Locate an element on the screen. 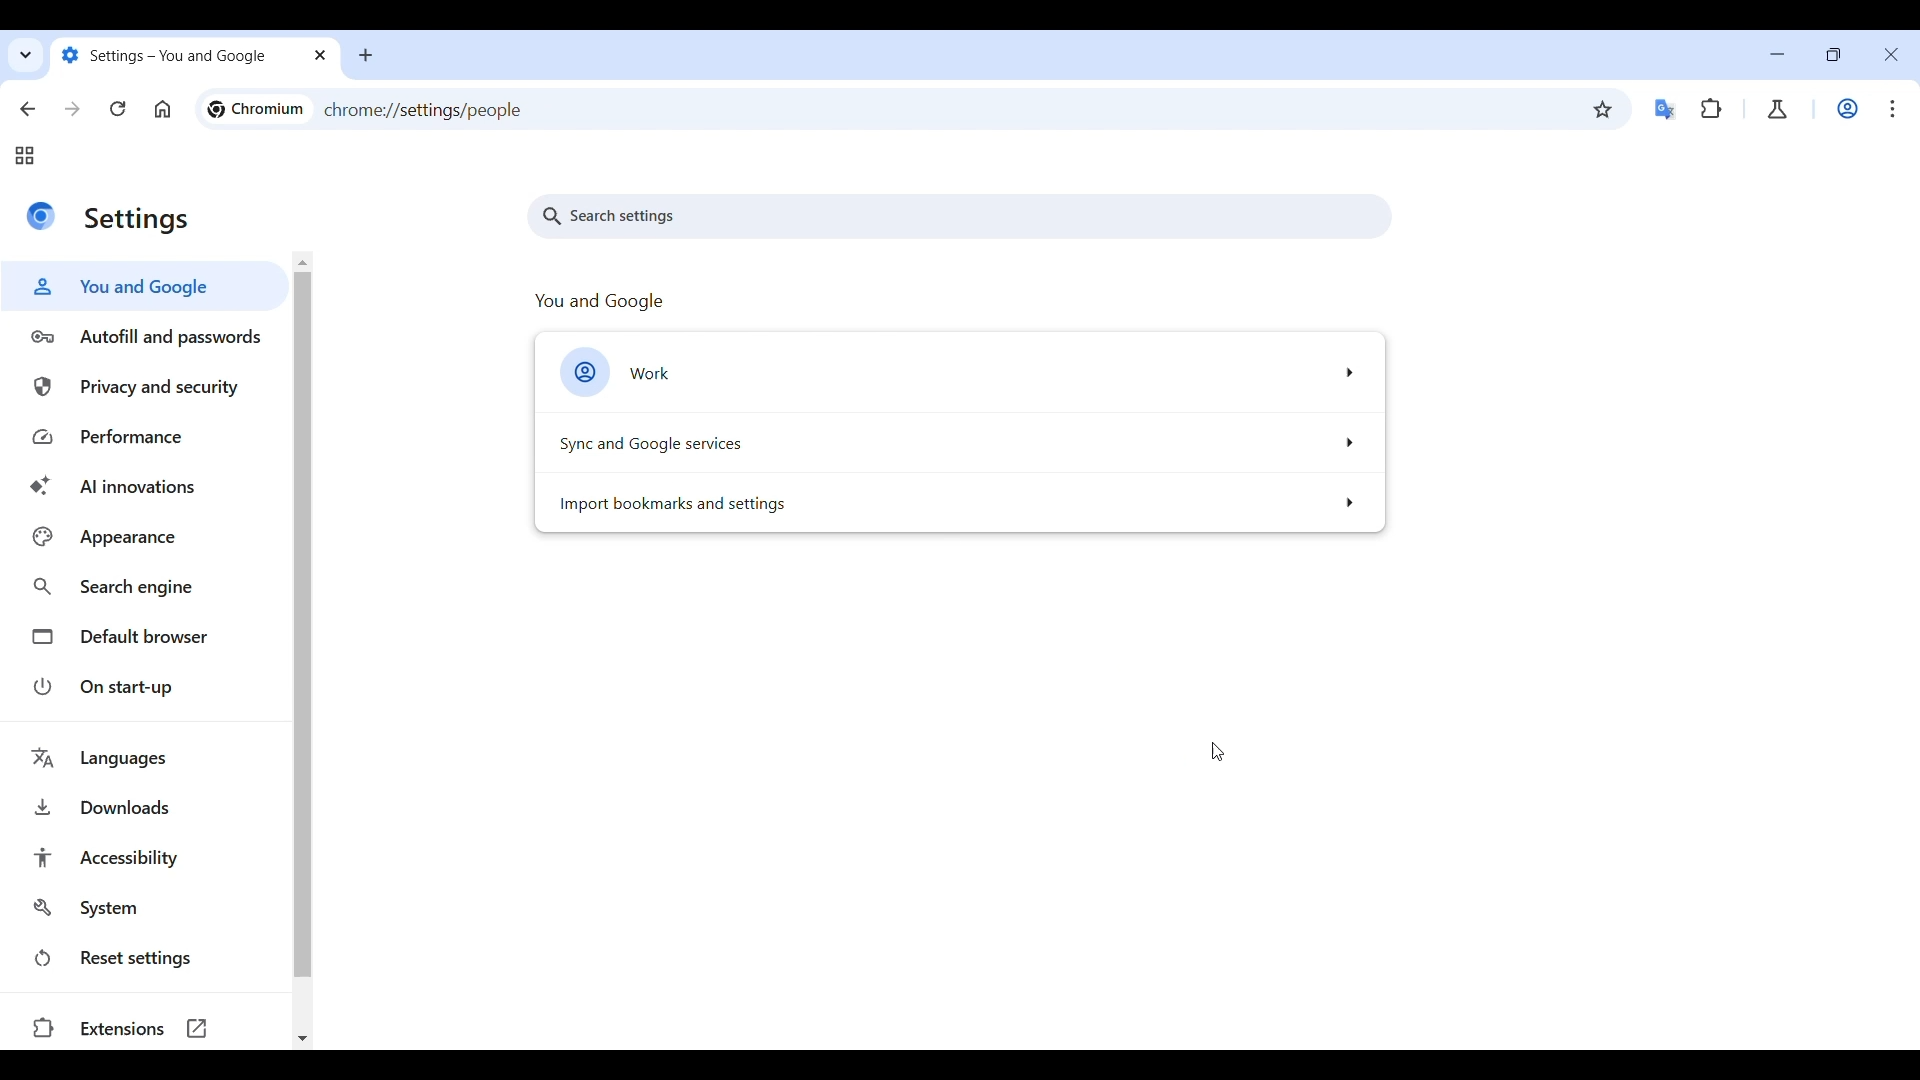 The width and height of the screenshot is (1920, 1080). Work is located at coordinates (960, 372).